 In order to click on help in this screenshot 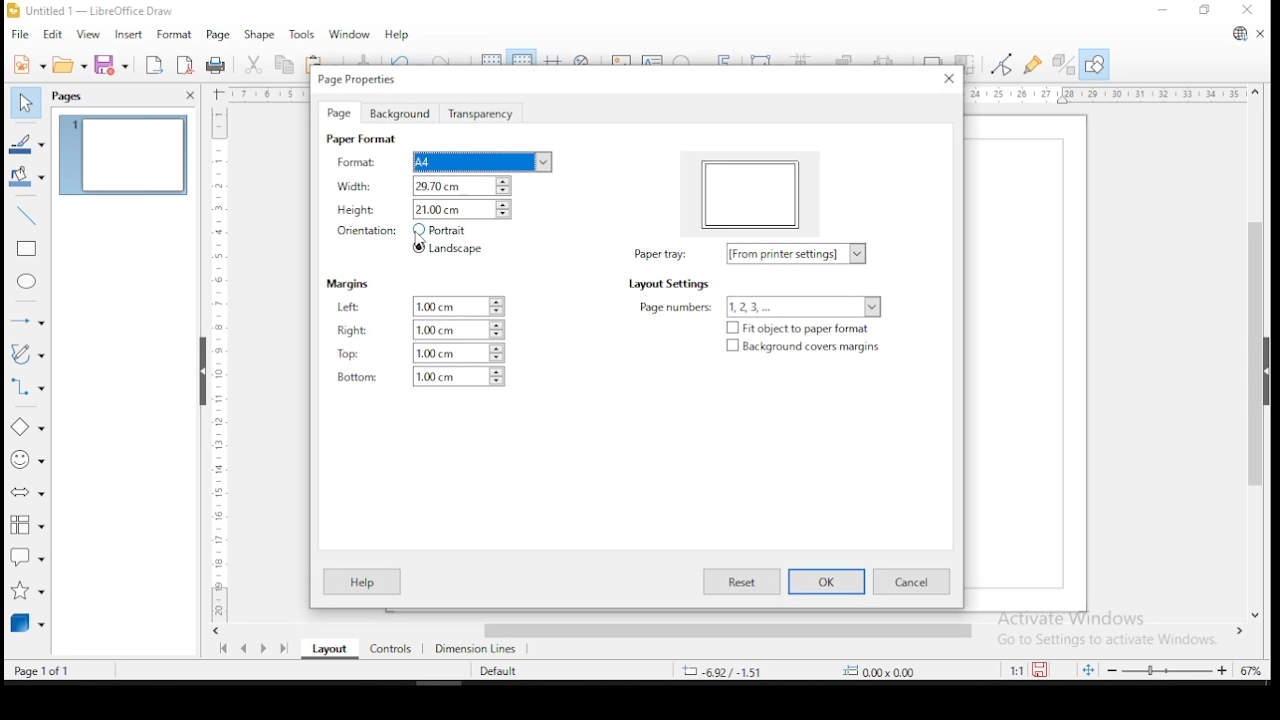, I will do `click(364, 583)`.